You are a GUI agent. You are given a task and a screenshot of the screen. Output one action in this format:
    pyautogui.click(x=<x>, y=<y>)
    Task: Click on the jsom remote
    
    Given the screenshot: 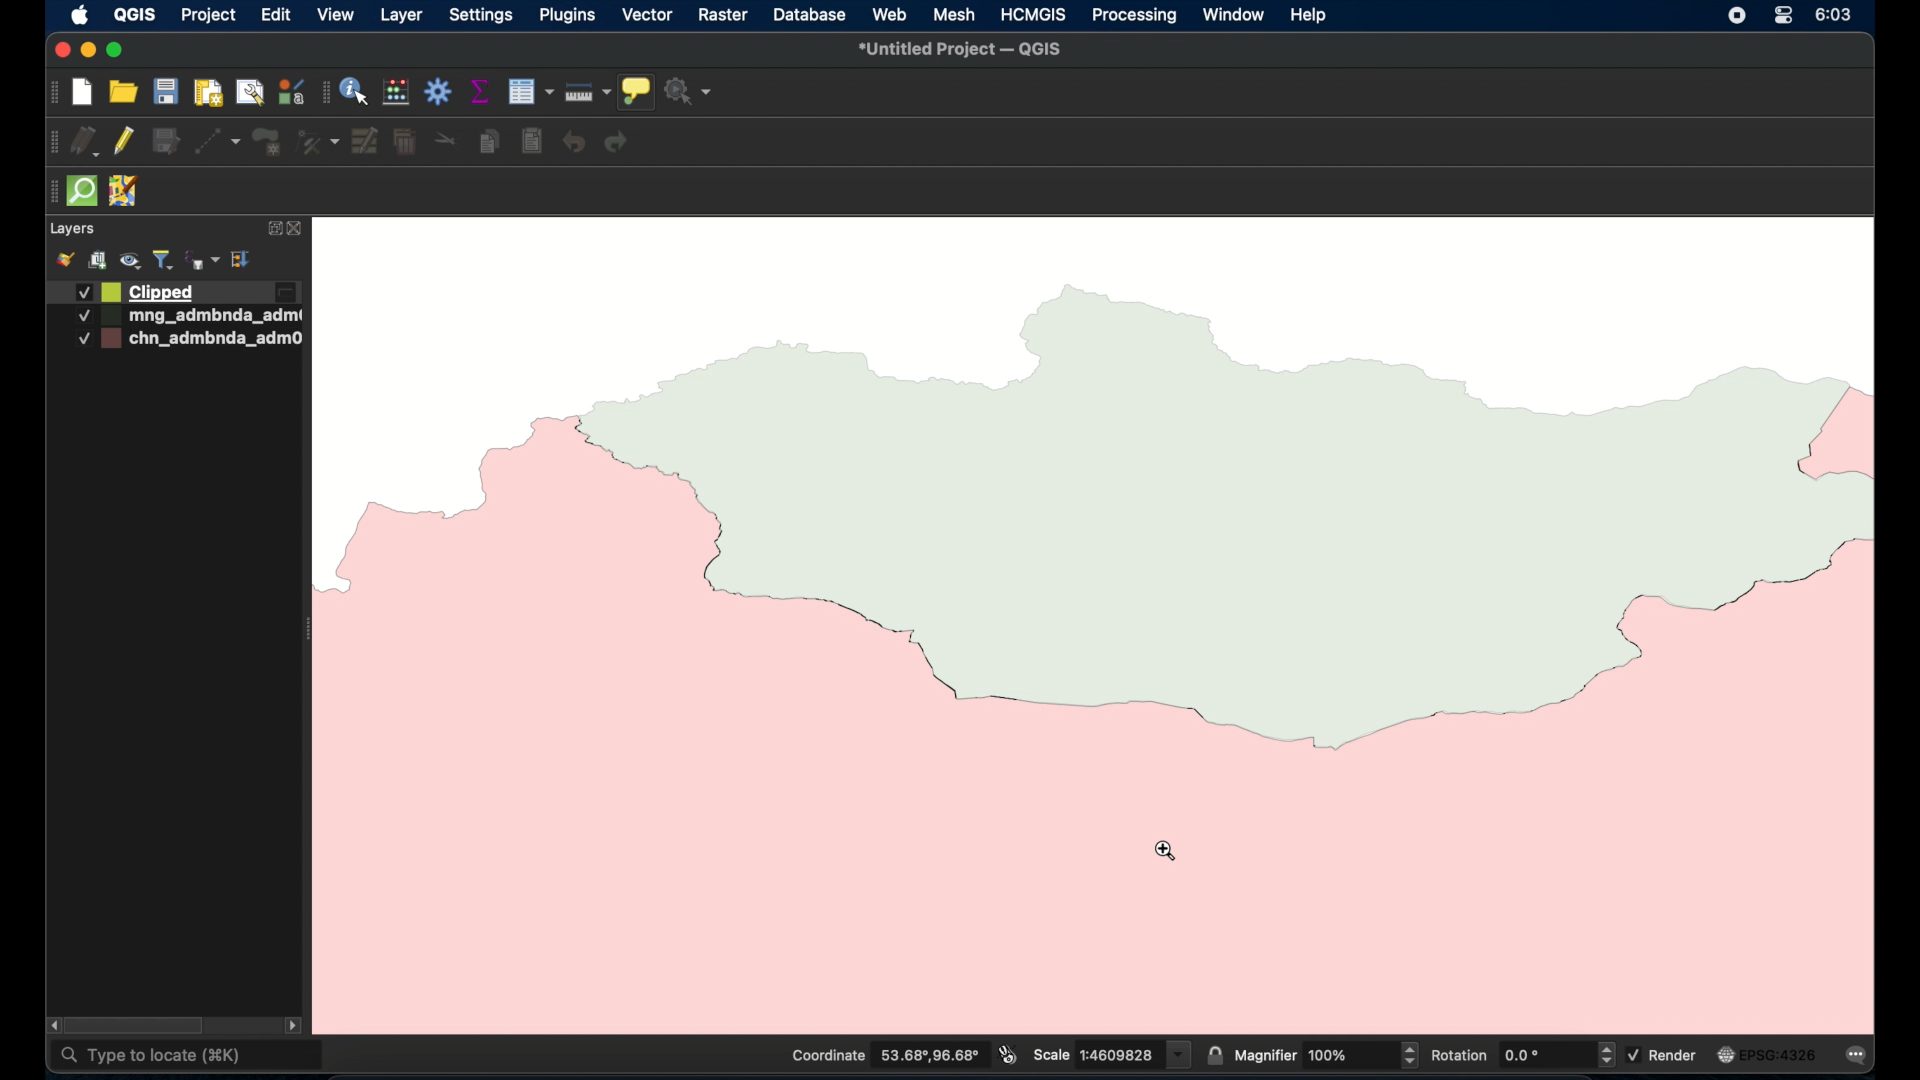 What is the action you would take?
    pyautogui.click(x=126, y=192)
    